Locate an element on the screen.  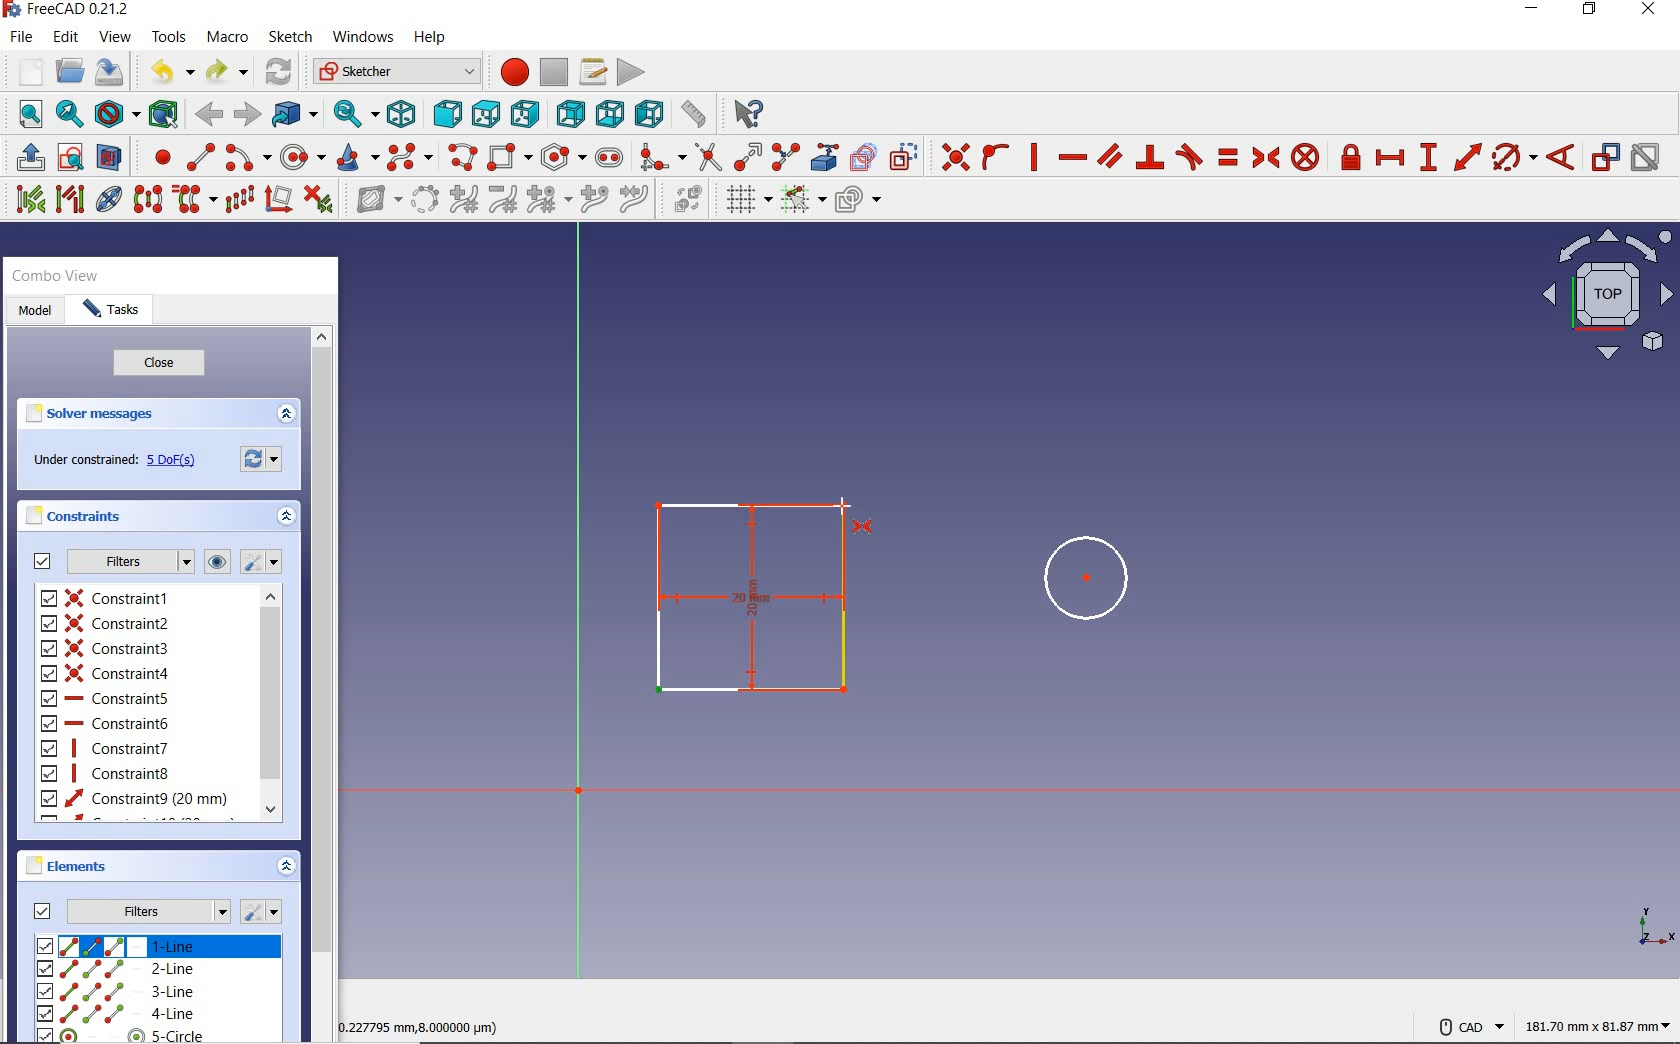
execute macro is located at coordinates (631, 74).